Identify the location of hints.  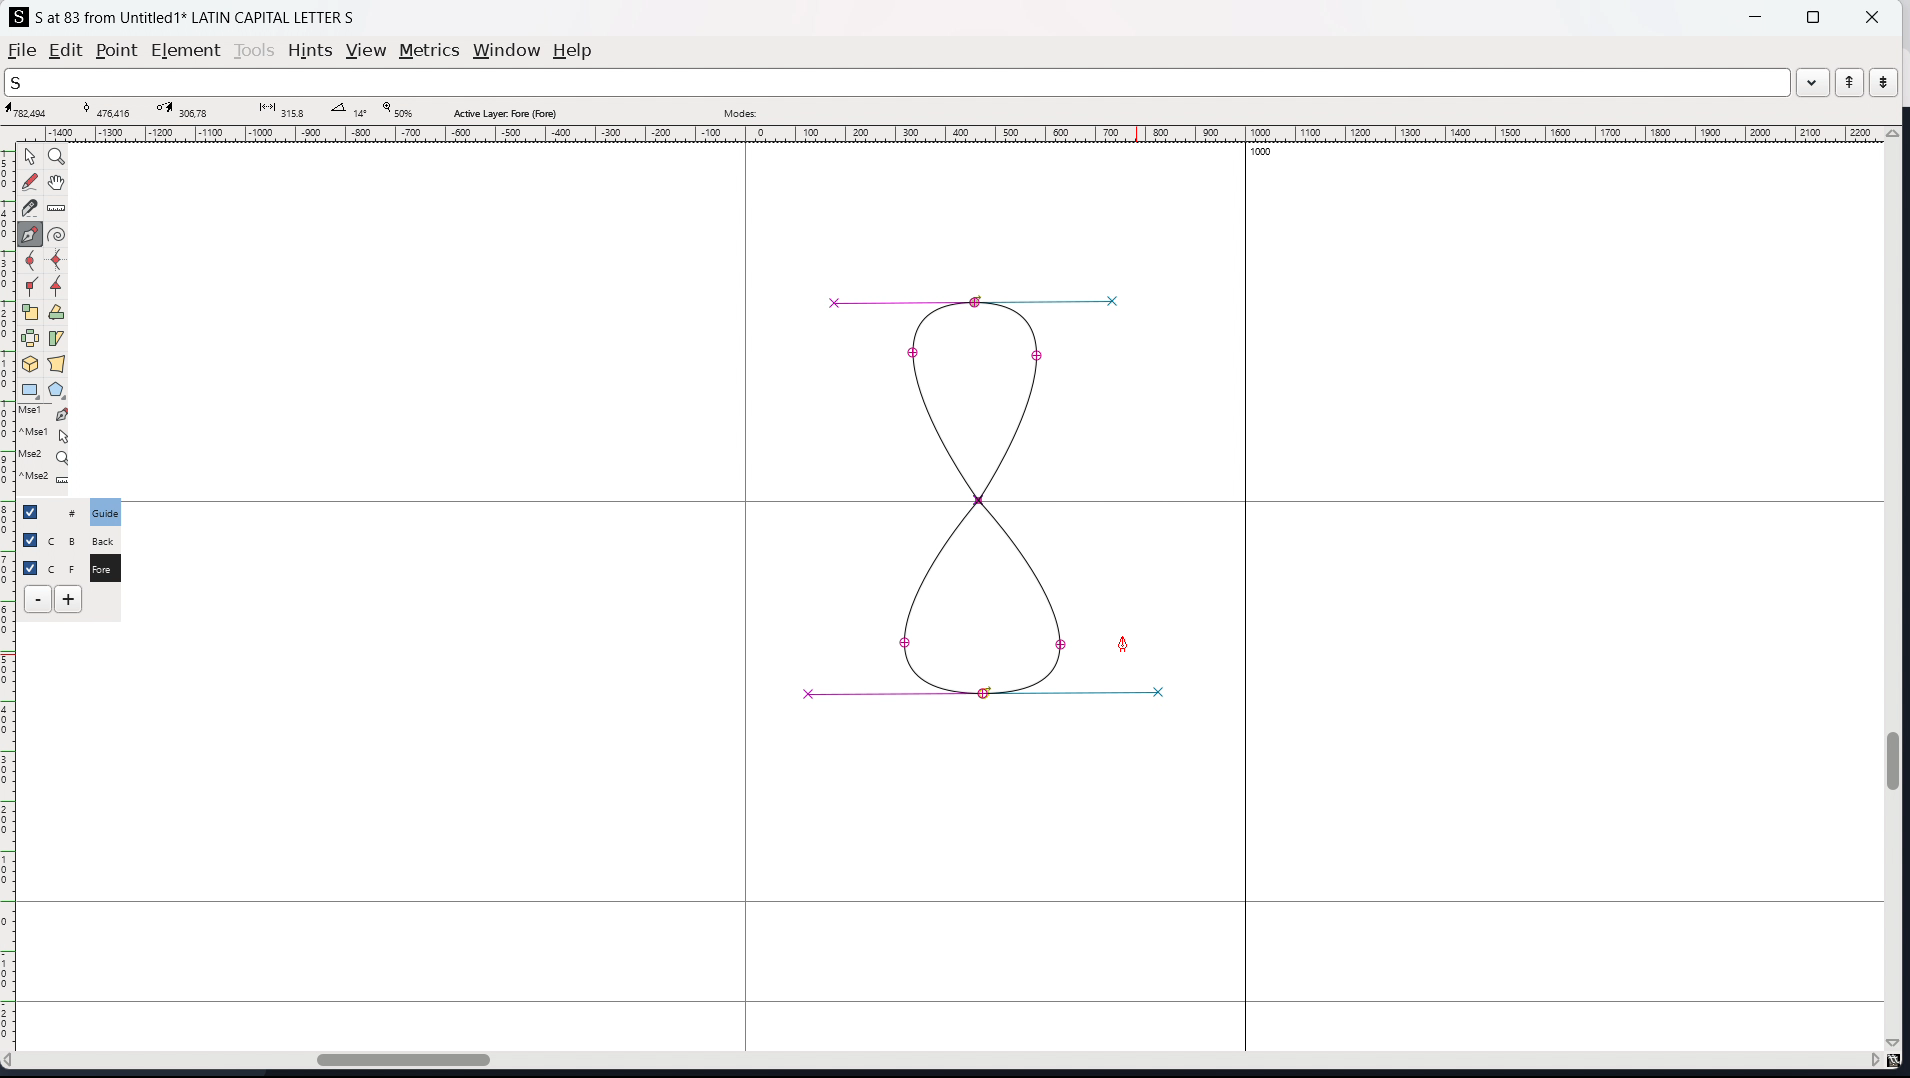
(311, 51).